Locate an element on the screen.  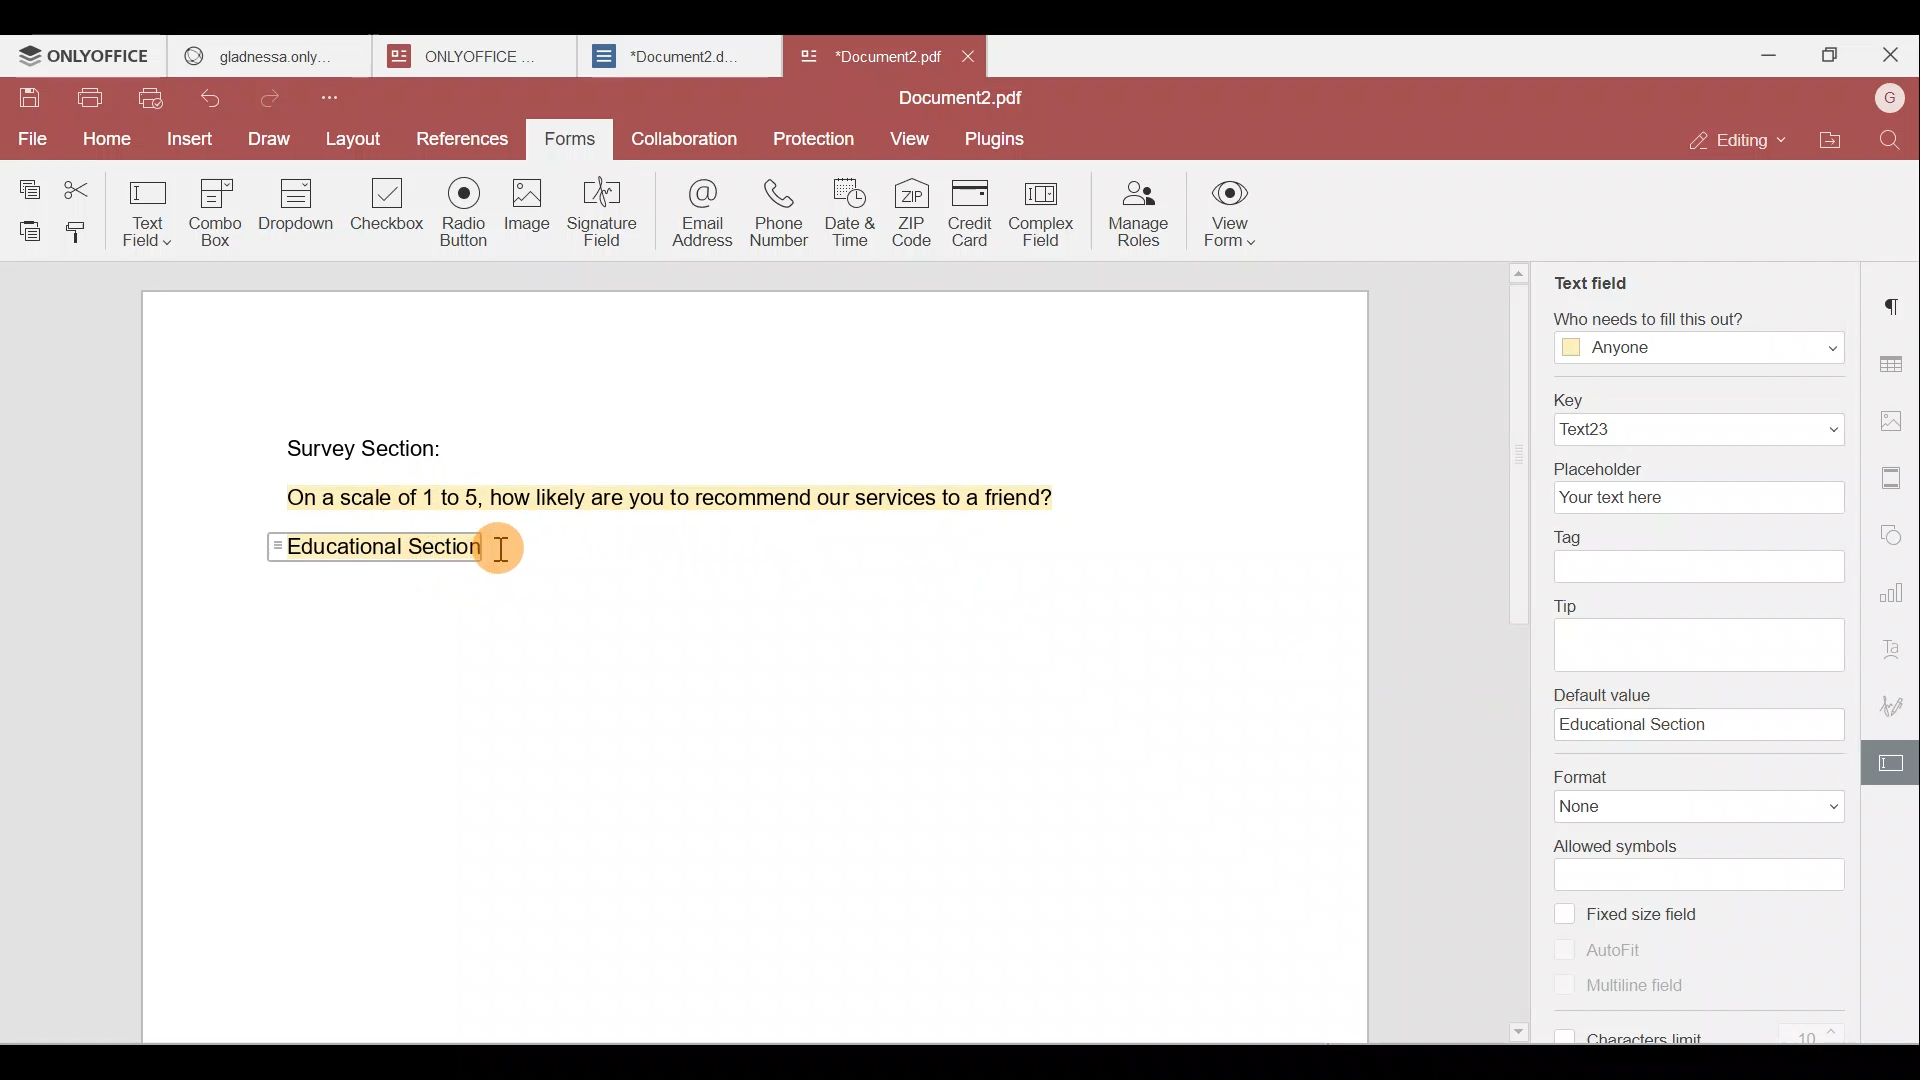
close is located at coordinates (968, 56).